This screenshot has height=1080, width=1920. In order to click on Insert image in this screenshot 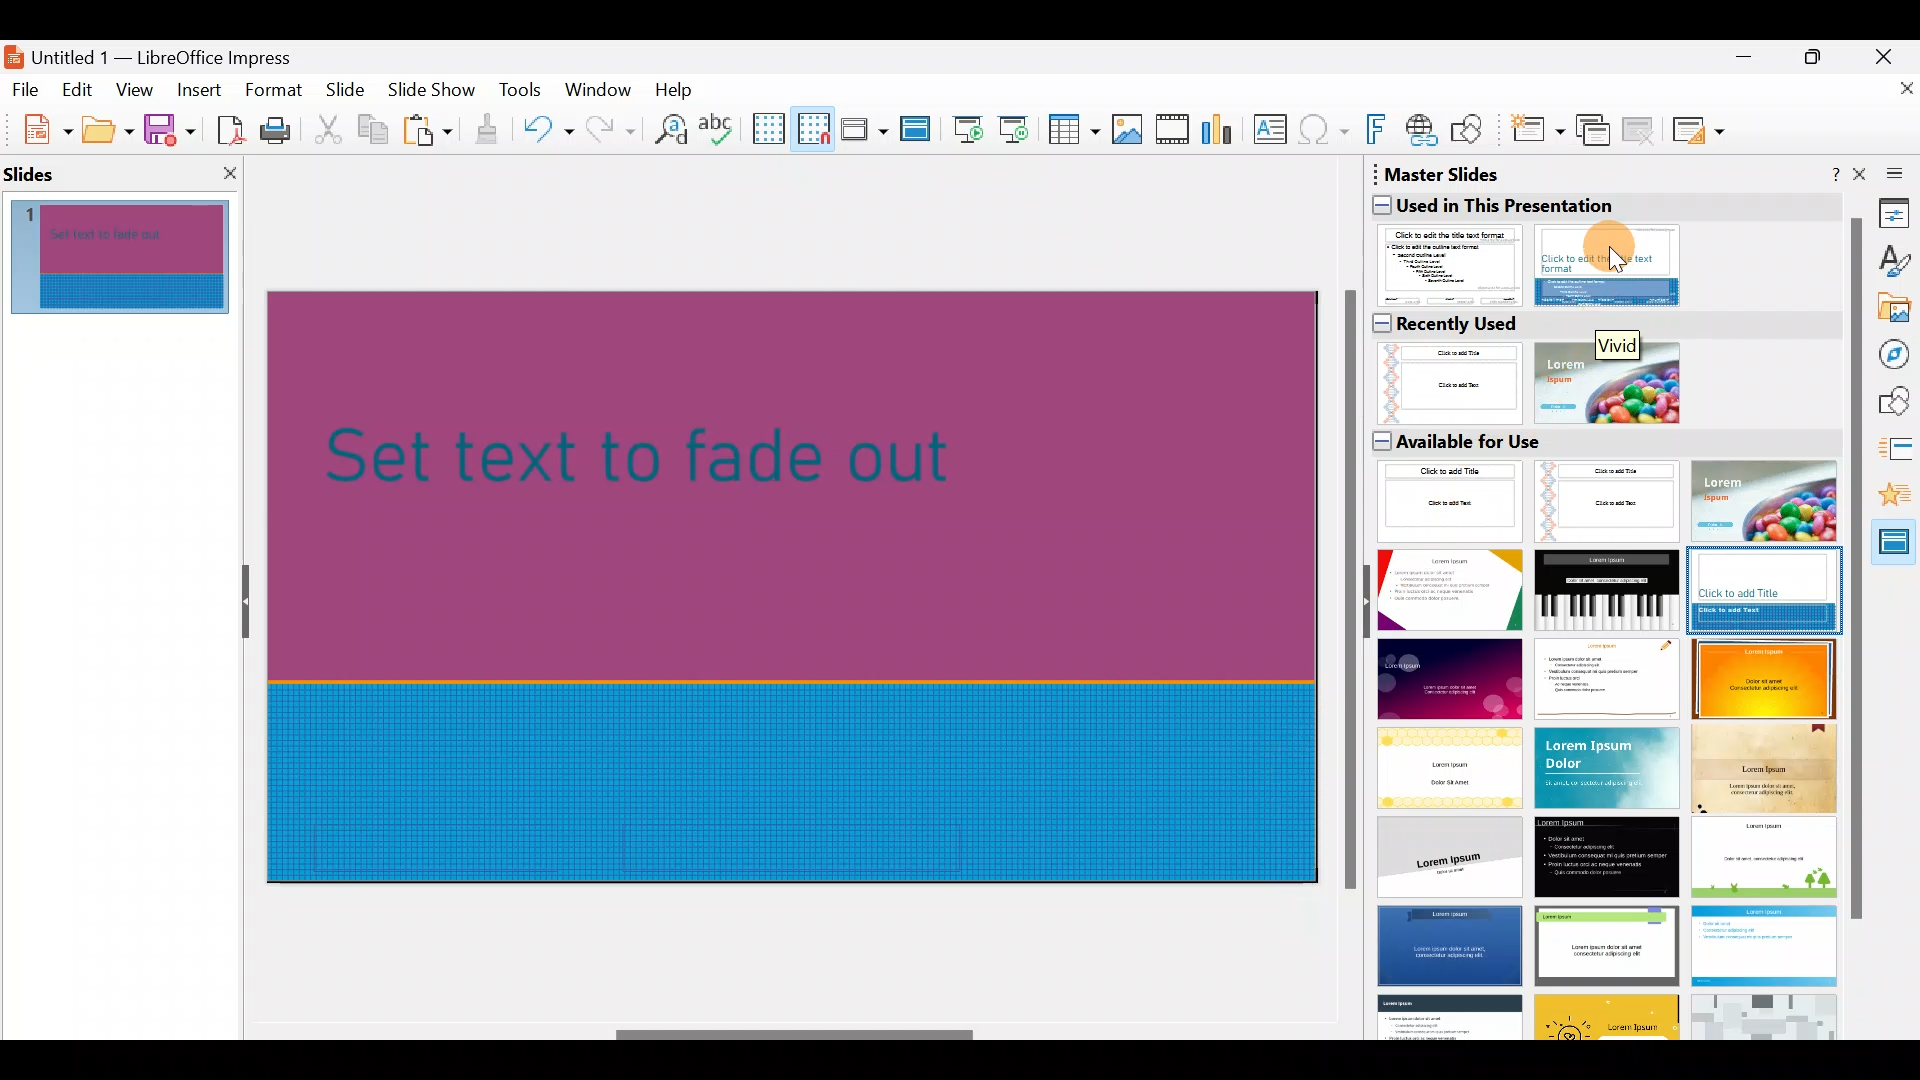, I will do `click(1131, 130)`.